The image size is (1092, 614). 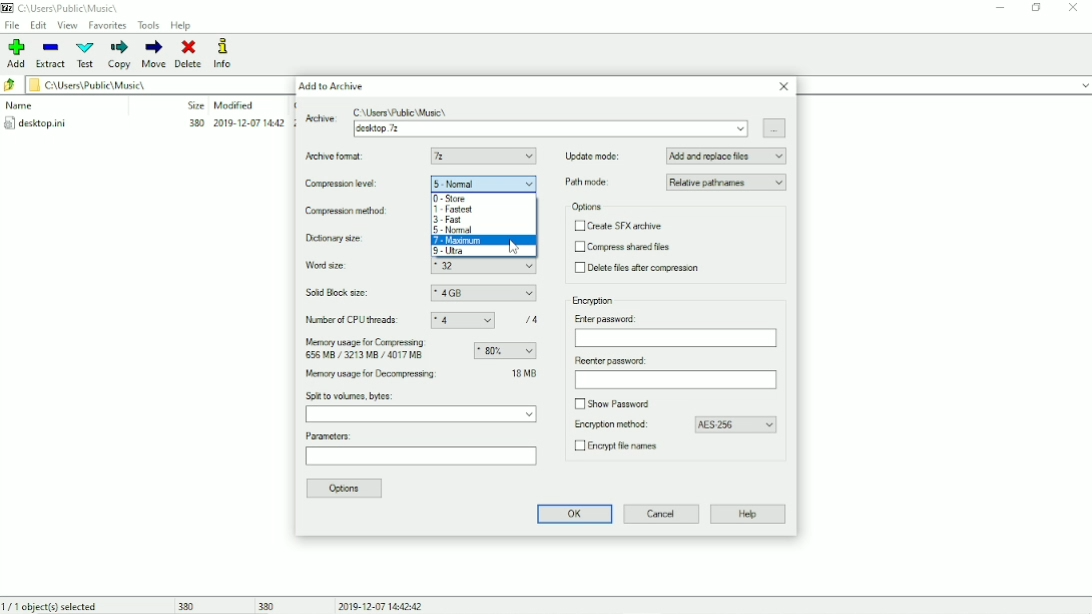 I want to click on Test, so click(x=86, y=55).